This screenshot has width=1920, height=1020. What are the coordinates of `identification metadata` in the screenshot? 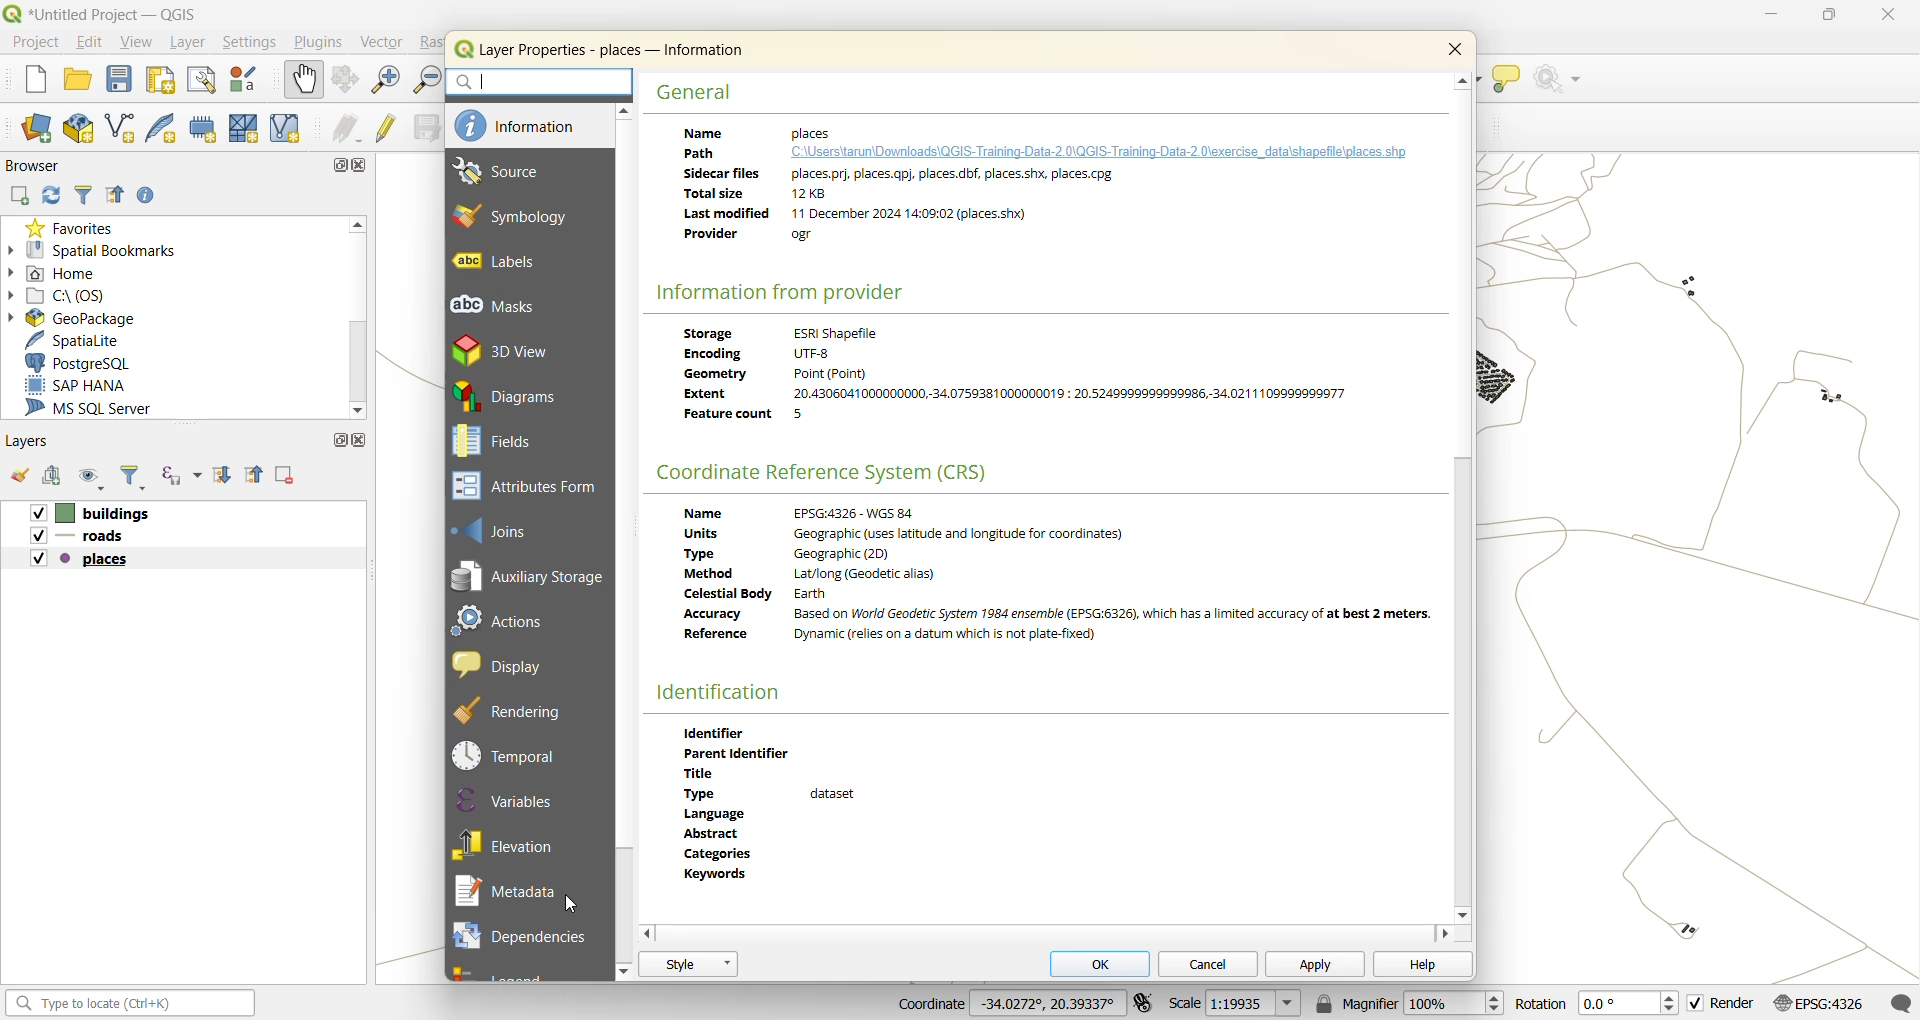 It's located at (787, 798).